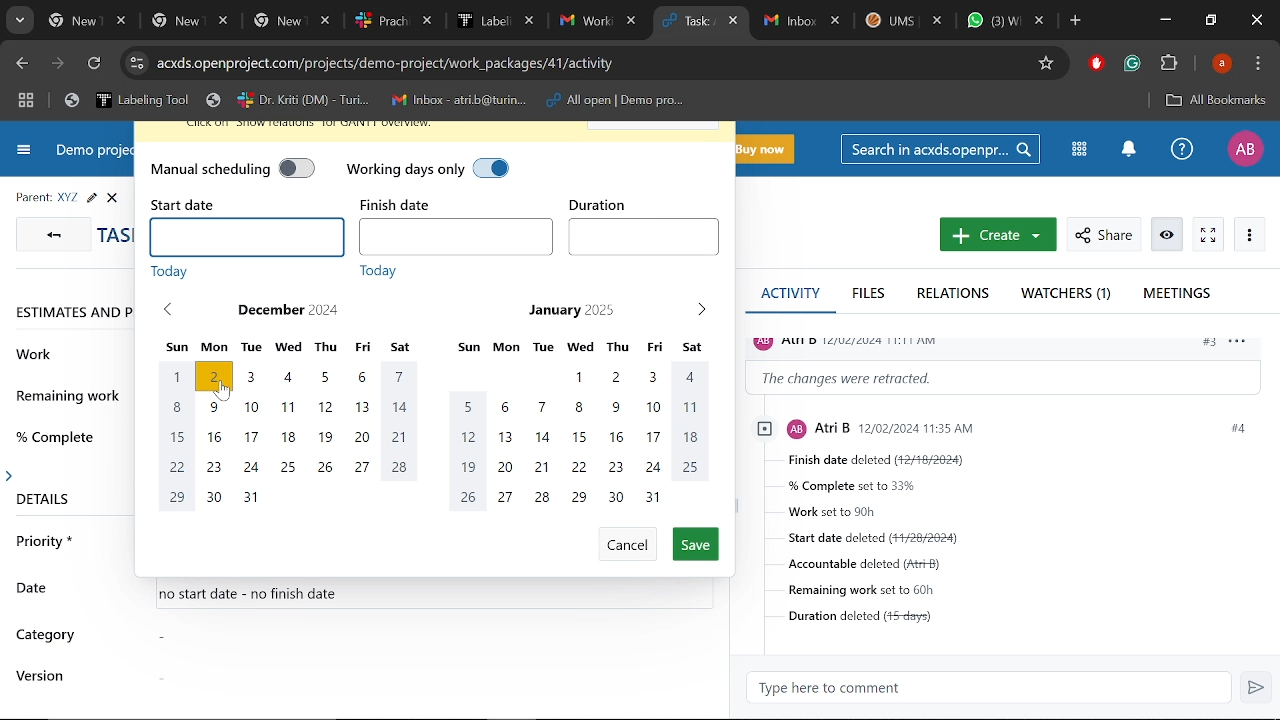 This screenshot has width=1280, height=720. What do you see at coordinates (43, 675) in the screenshot?
I see `version` at bounding box center [43, 675].